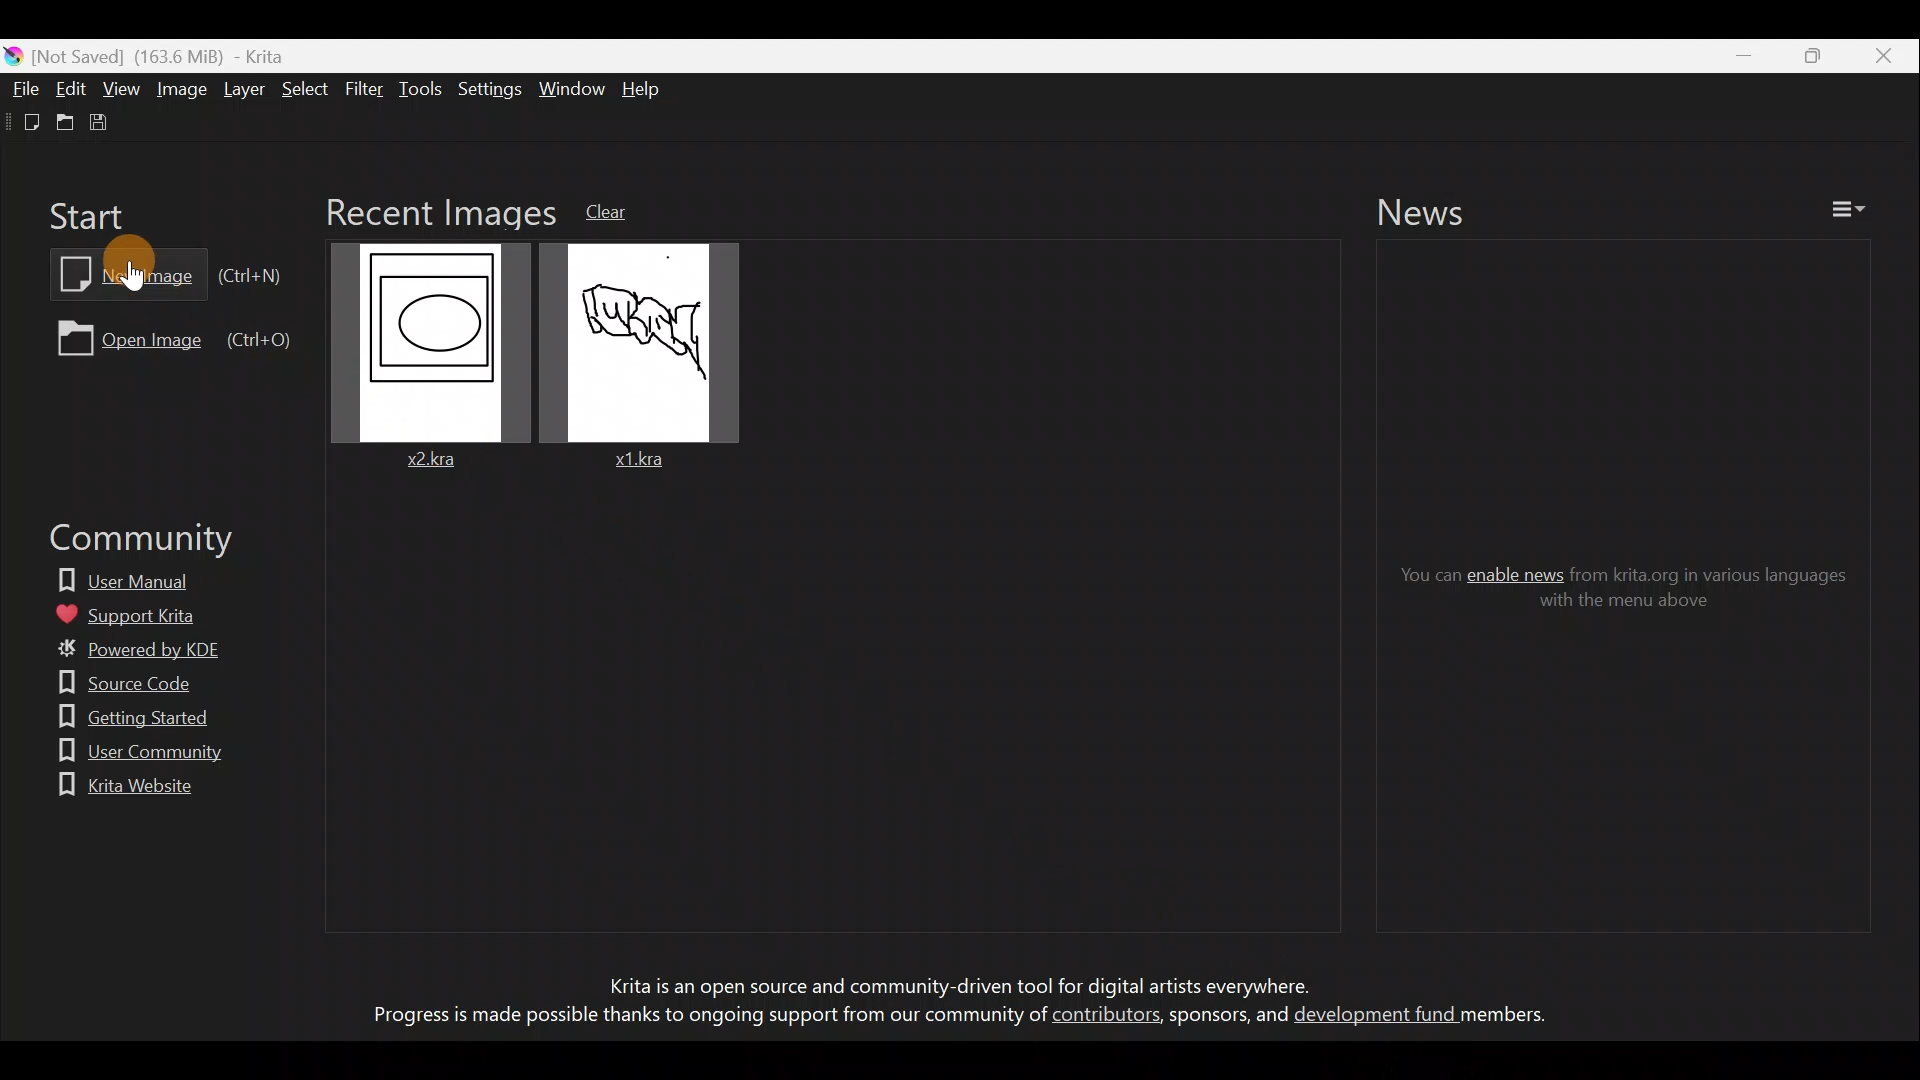  I want to click on Recent images, so click(437, 210).